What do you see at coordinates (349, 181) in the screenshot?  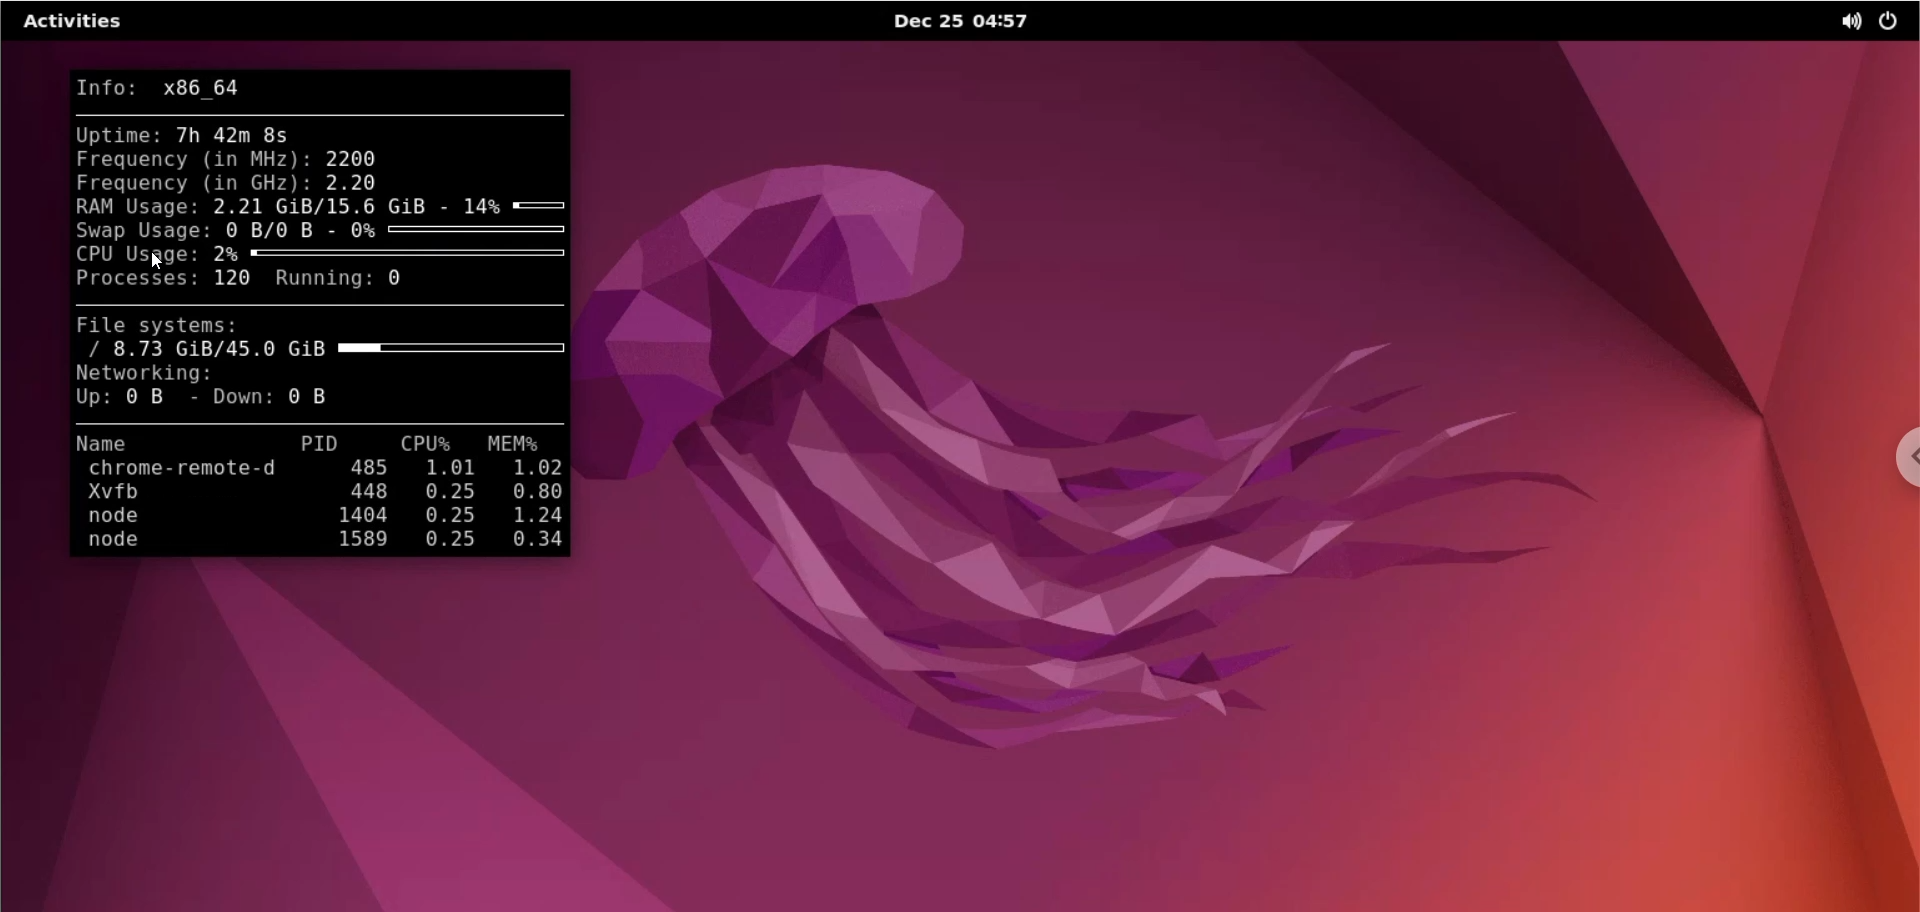 I see `2.20` at bounding box center [349, 181].